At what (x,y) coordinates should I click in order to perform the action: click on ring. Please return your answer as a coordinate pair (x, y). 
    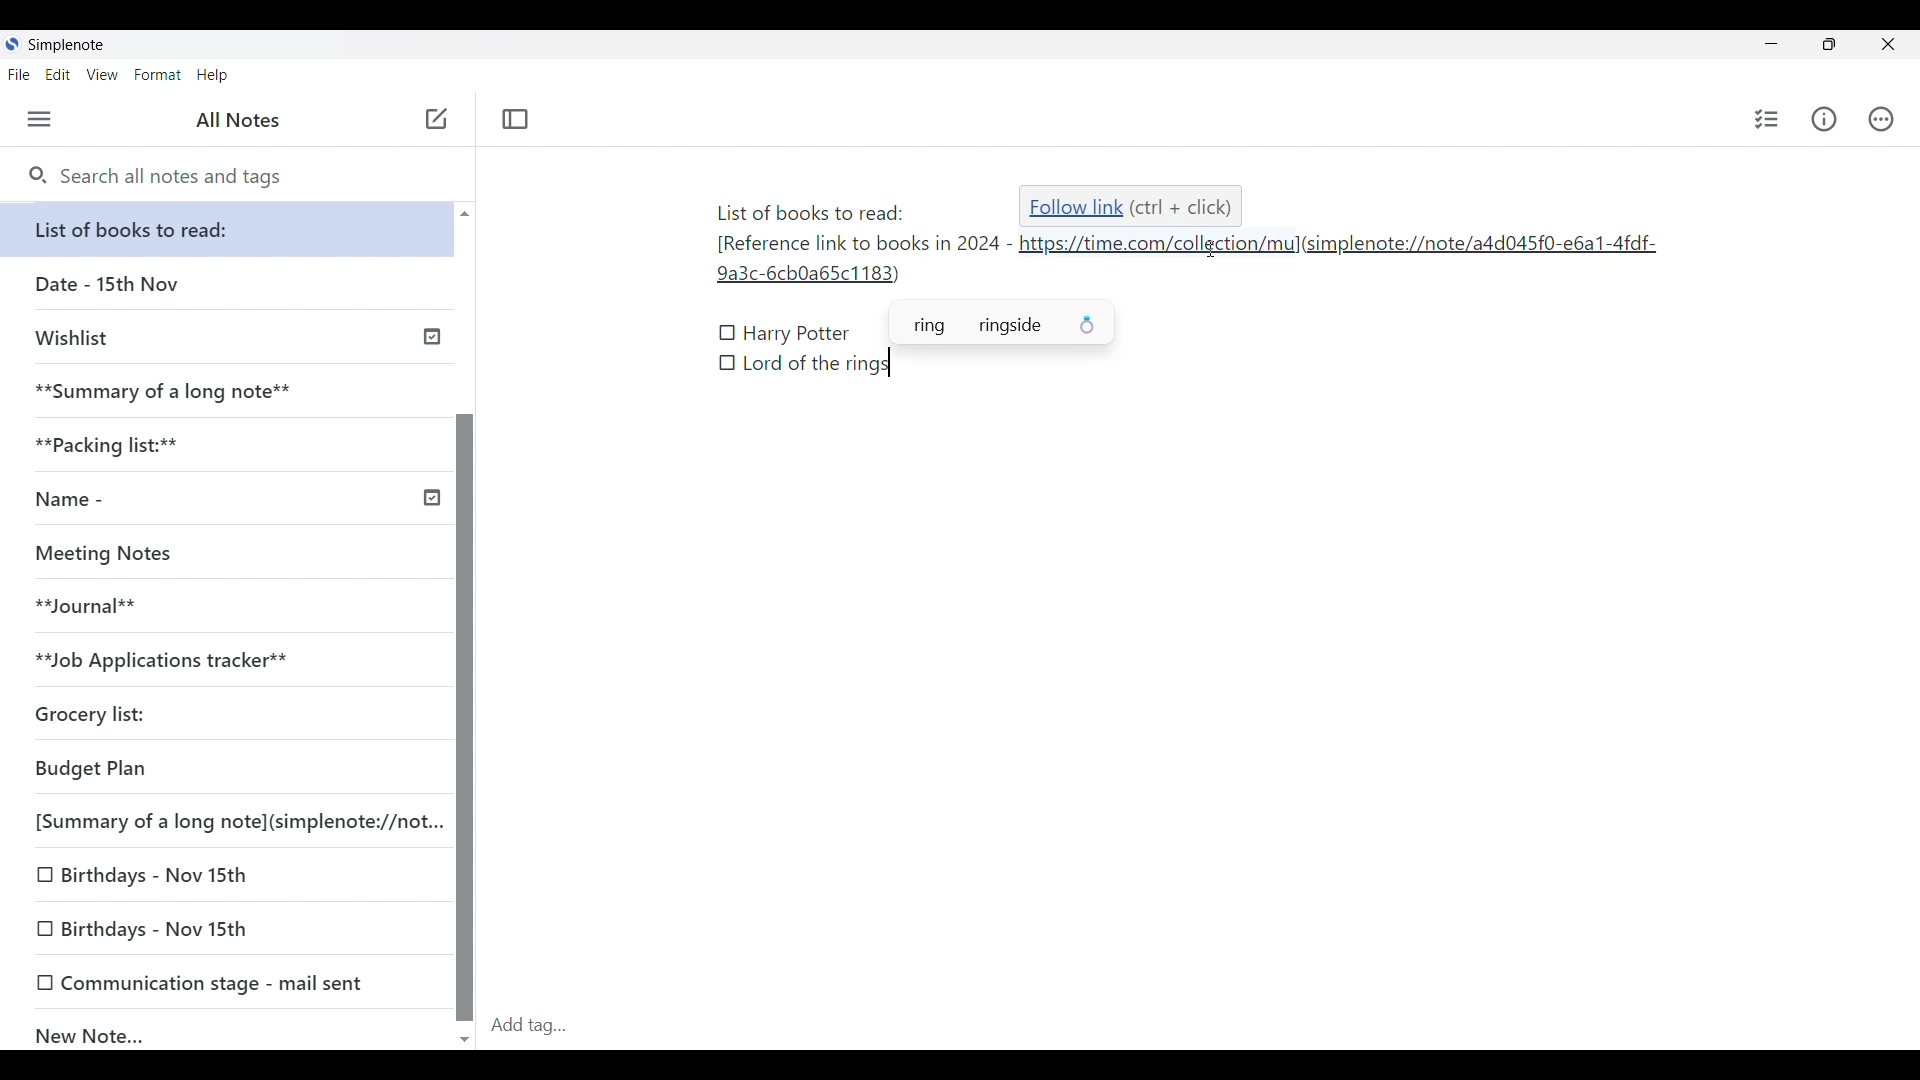
    Looking at the image, I should click on (924, 327).